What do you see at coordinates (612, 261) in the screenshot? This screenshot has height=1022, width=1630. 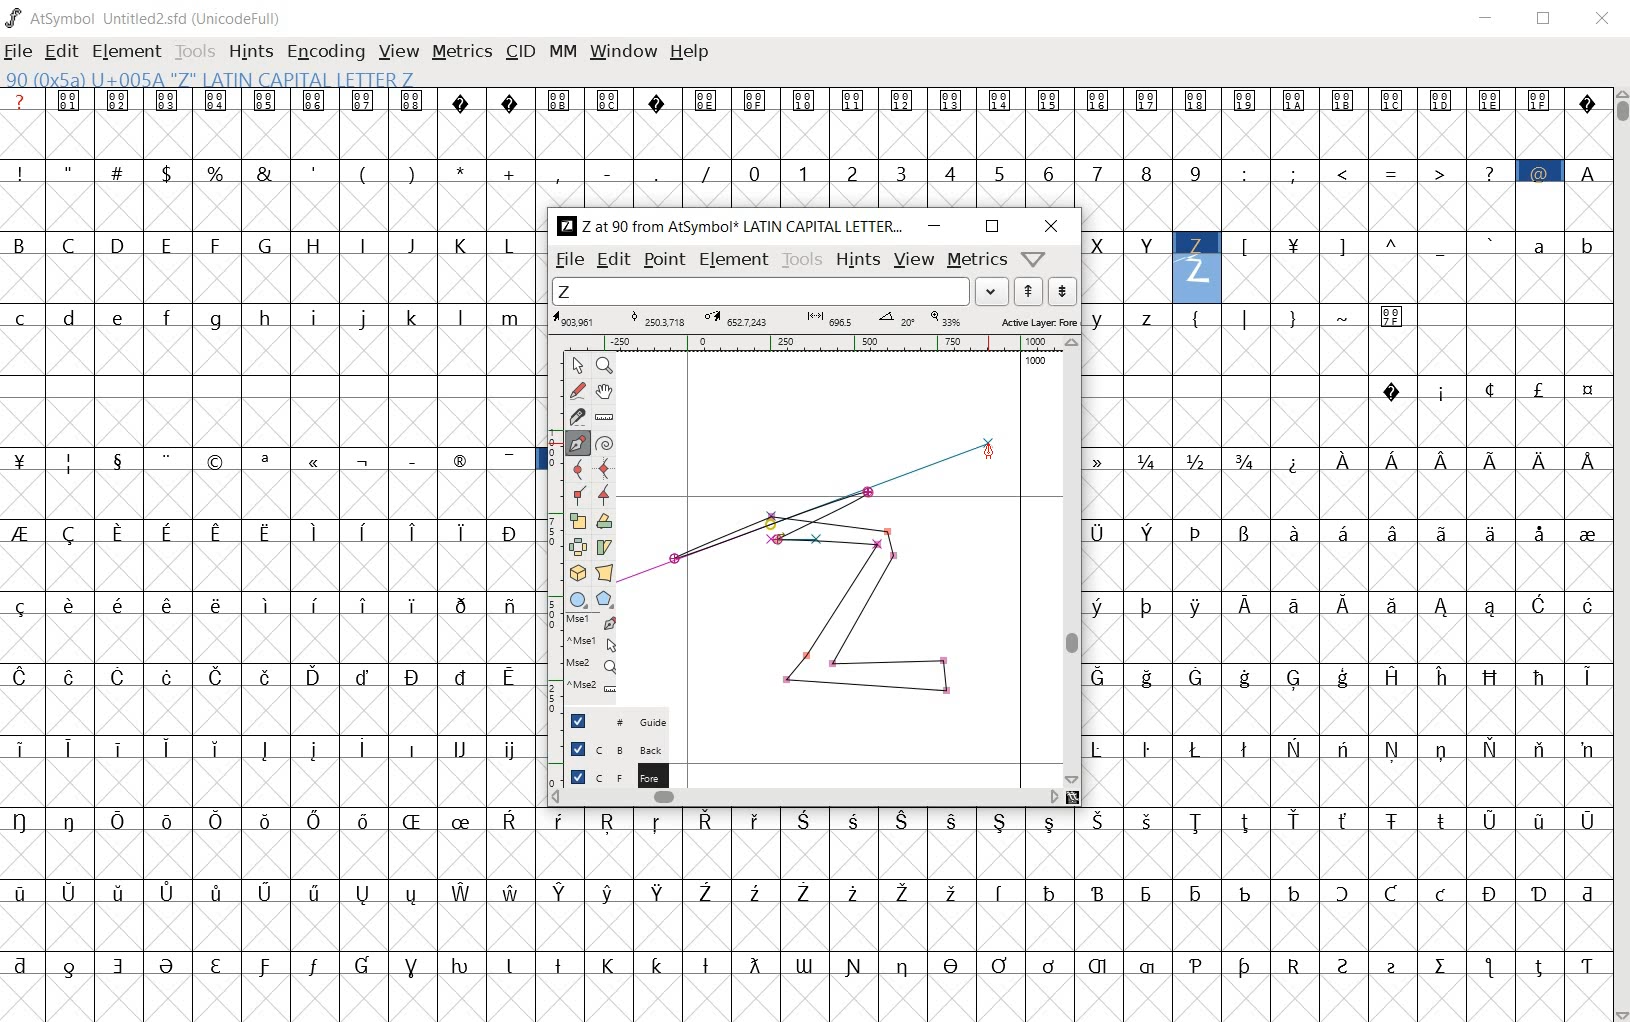 I see `edit` at bounding box center [612, 261].